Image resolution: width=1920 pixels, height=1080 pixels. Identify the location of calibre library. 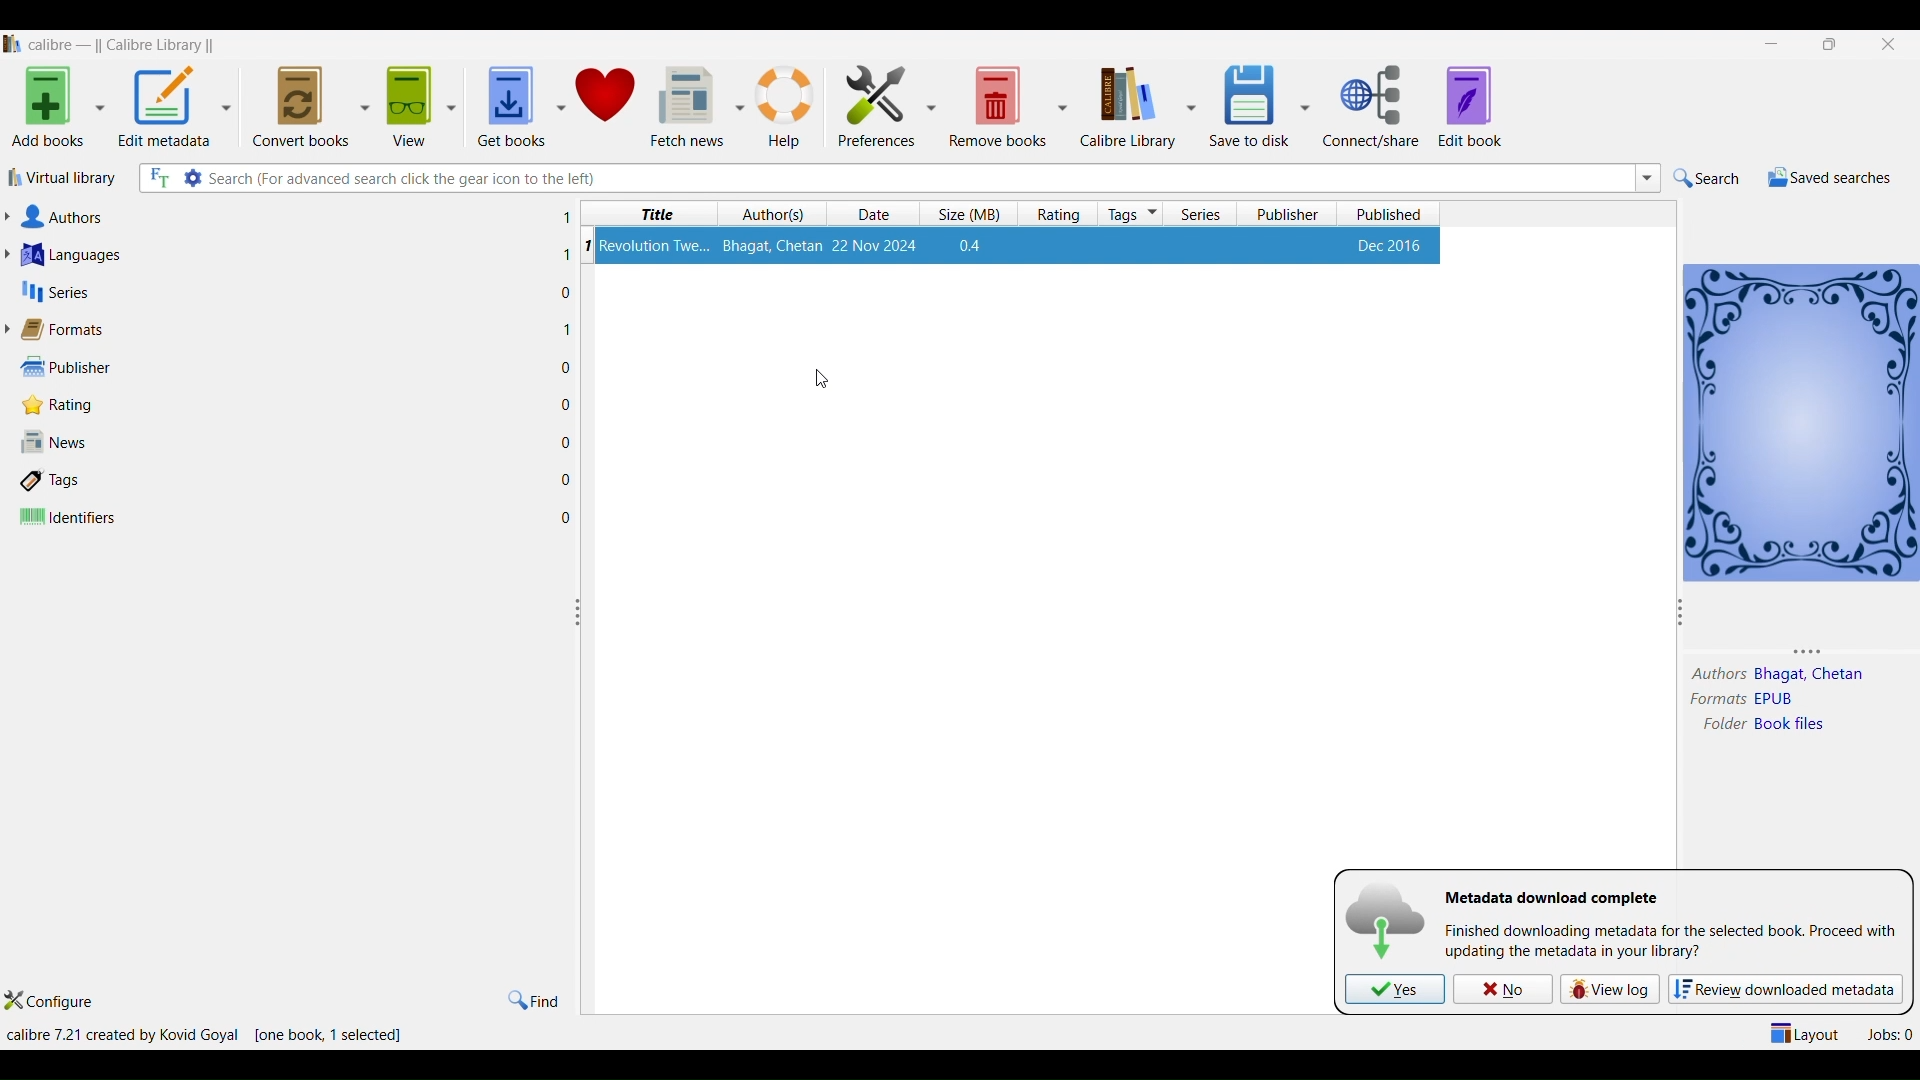
(1127, 106).